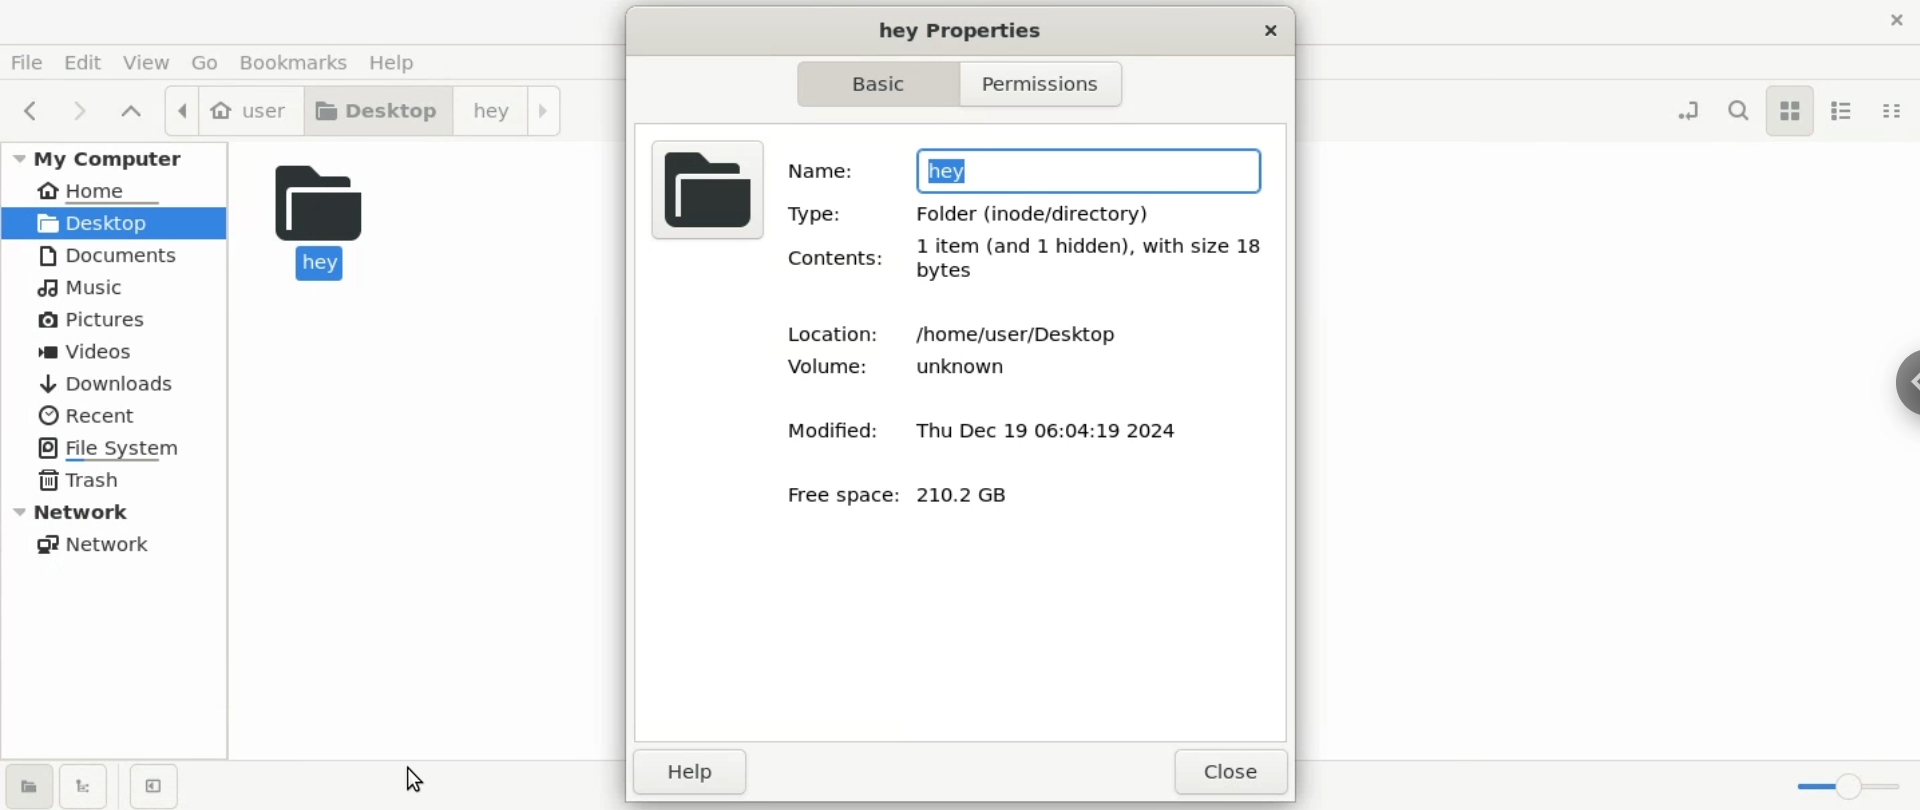 The image size is (1920, 810). I want to click on folder (inode/directory), so click(1039, 212).